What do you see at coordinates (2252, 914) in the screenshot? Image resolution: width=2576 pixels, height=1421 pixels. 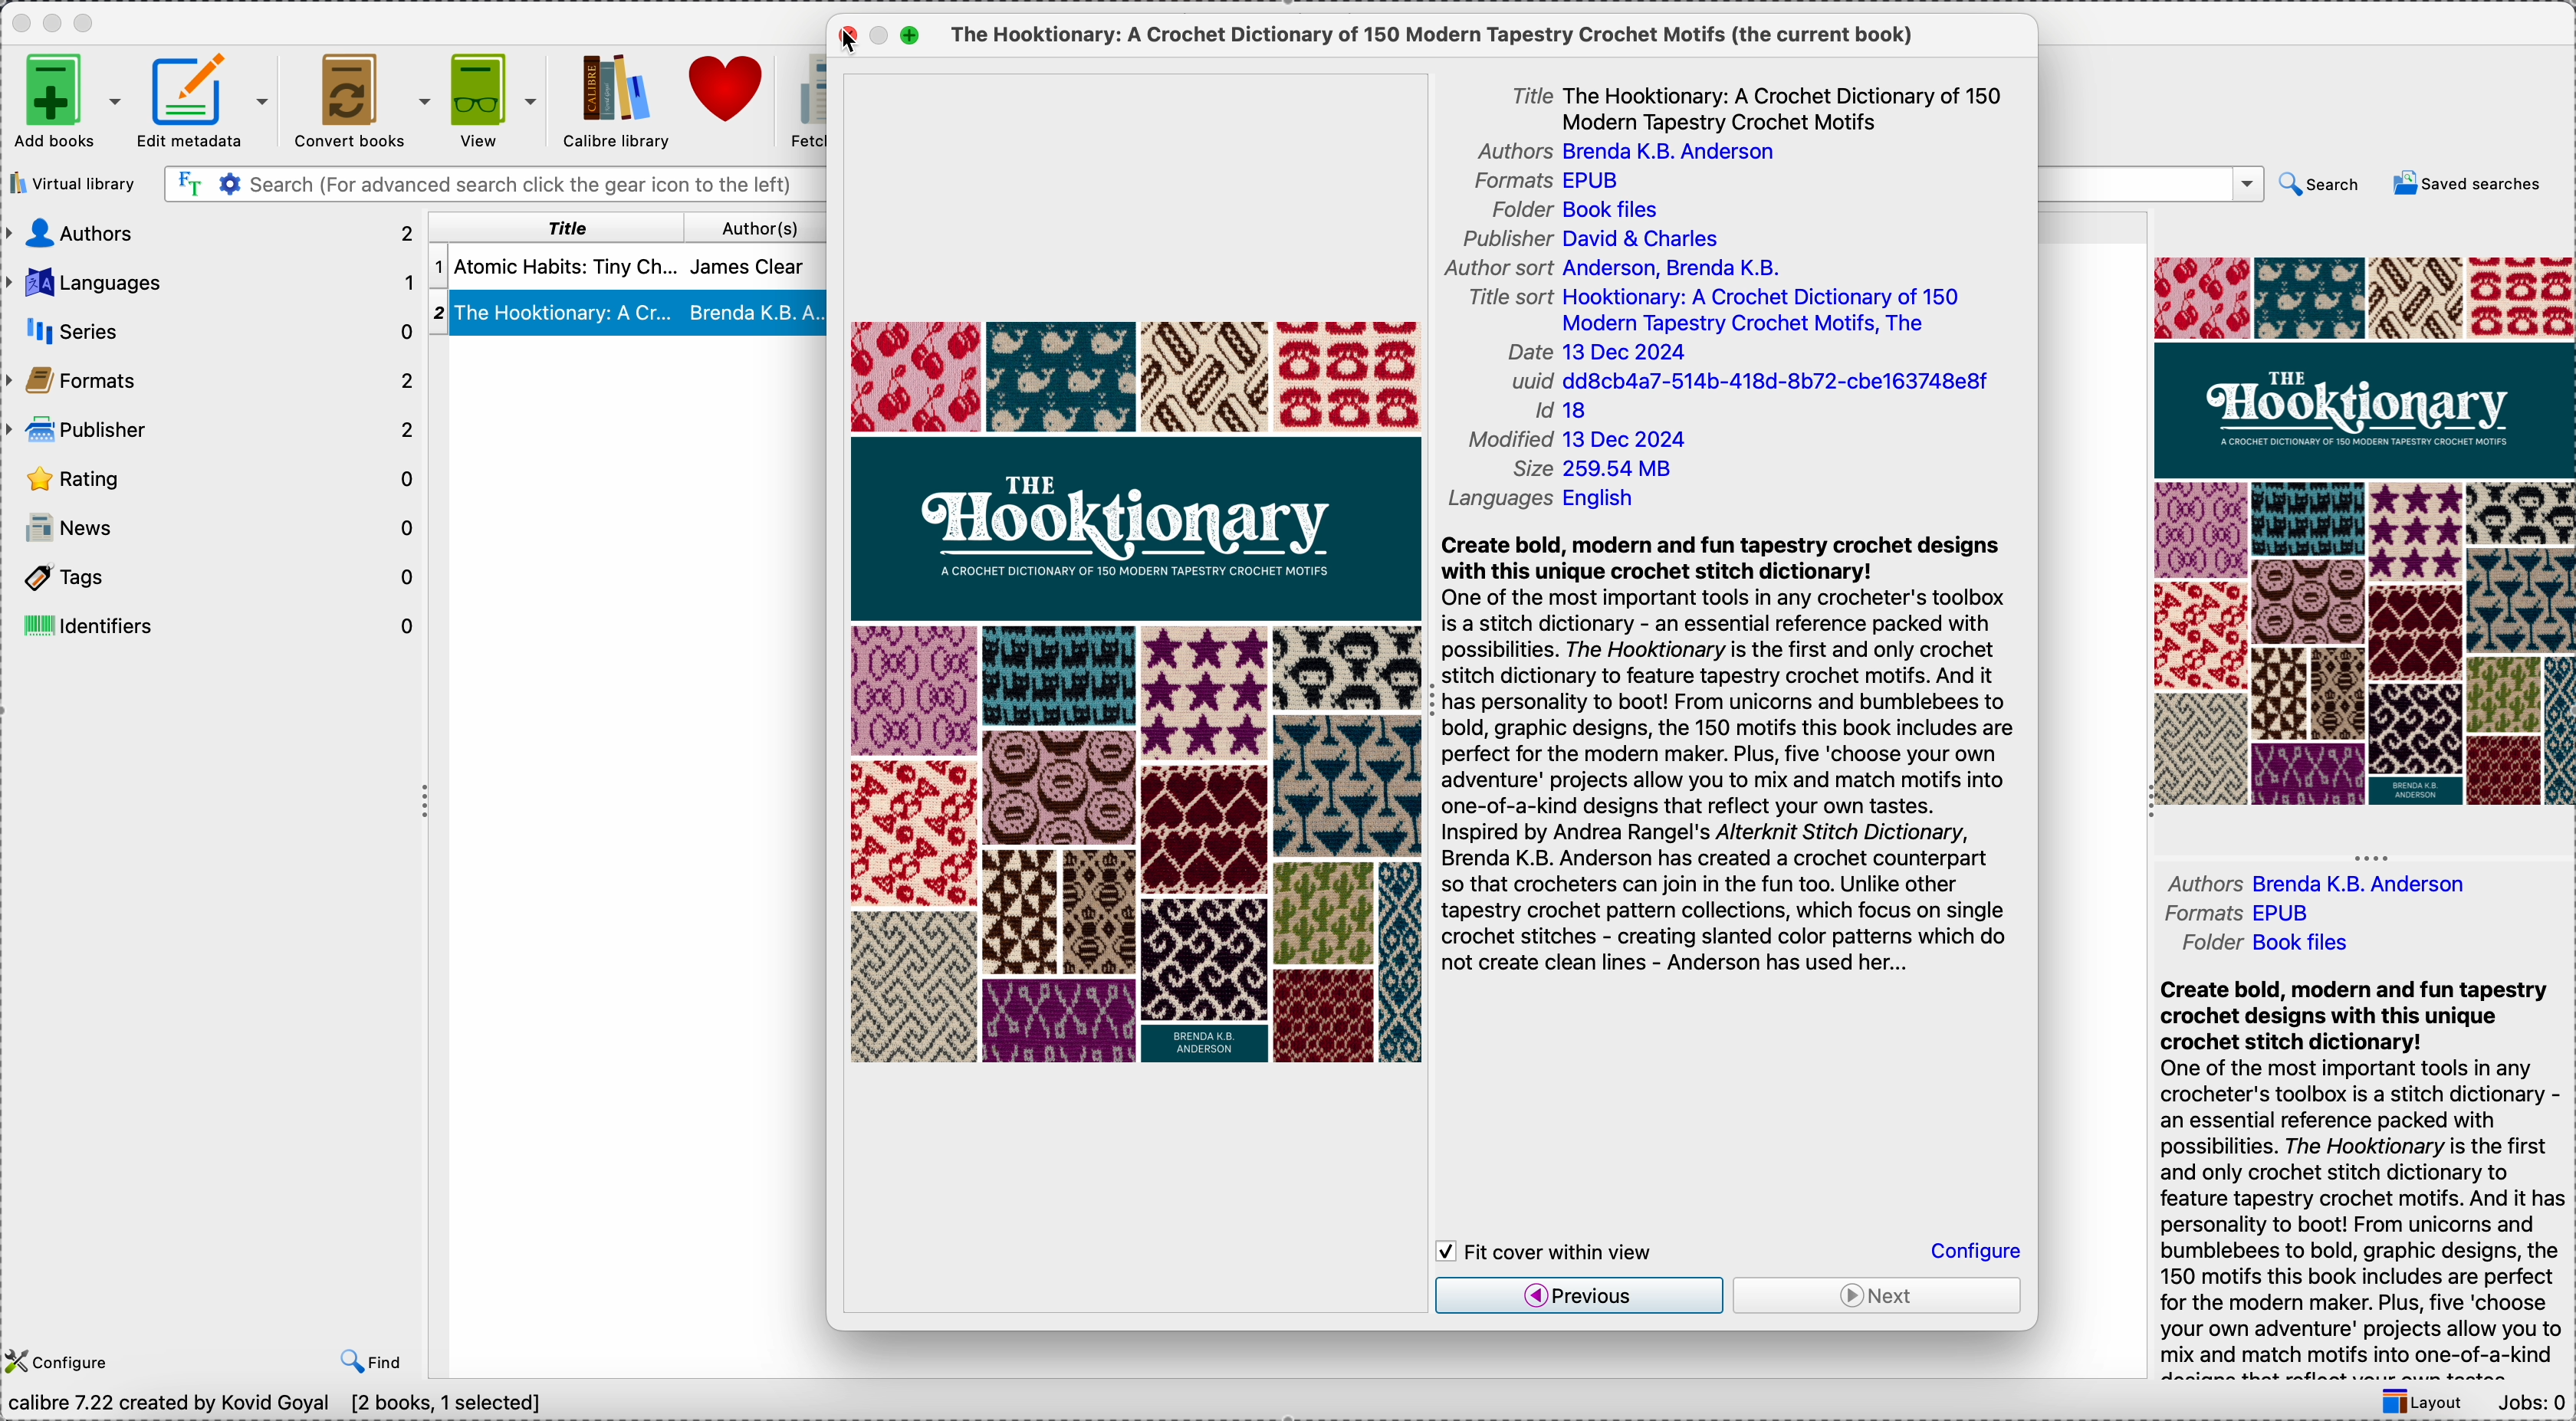 I see `formats EPUB` at bounding box center [2252, 914].